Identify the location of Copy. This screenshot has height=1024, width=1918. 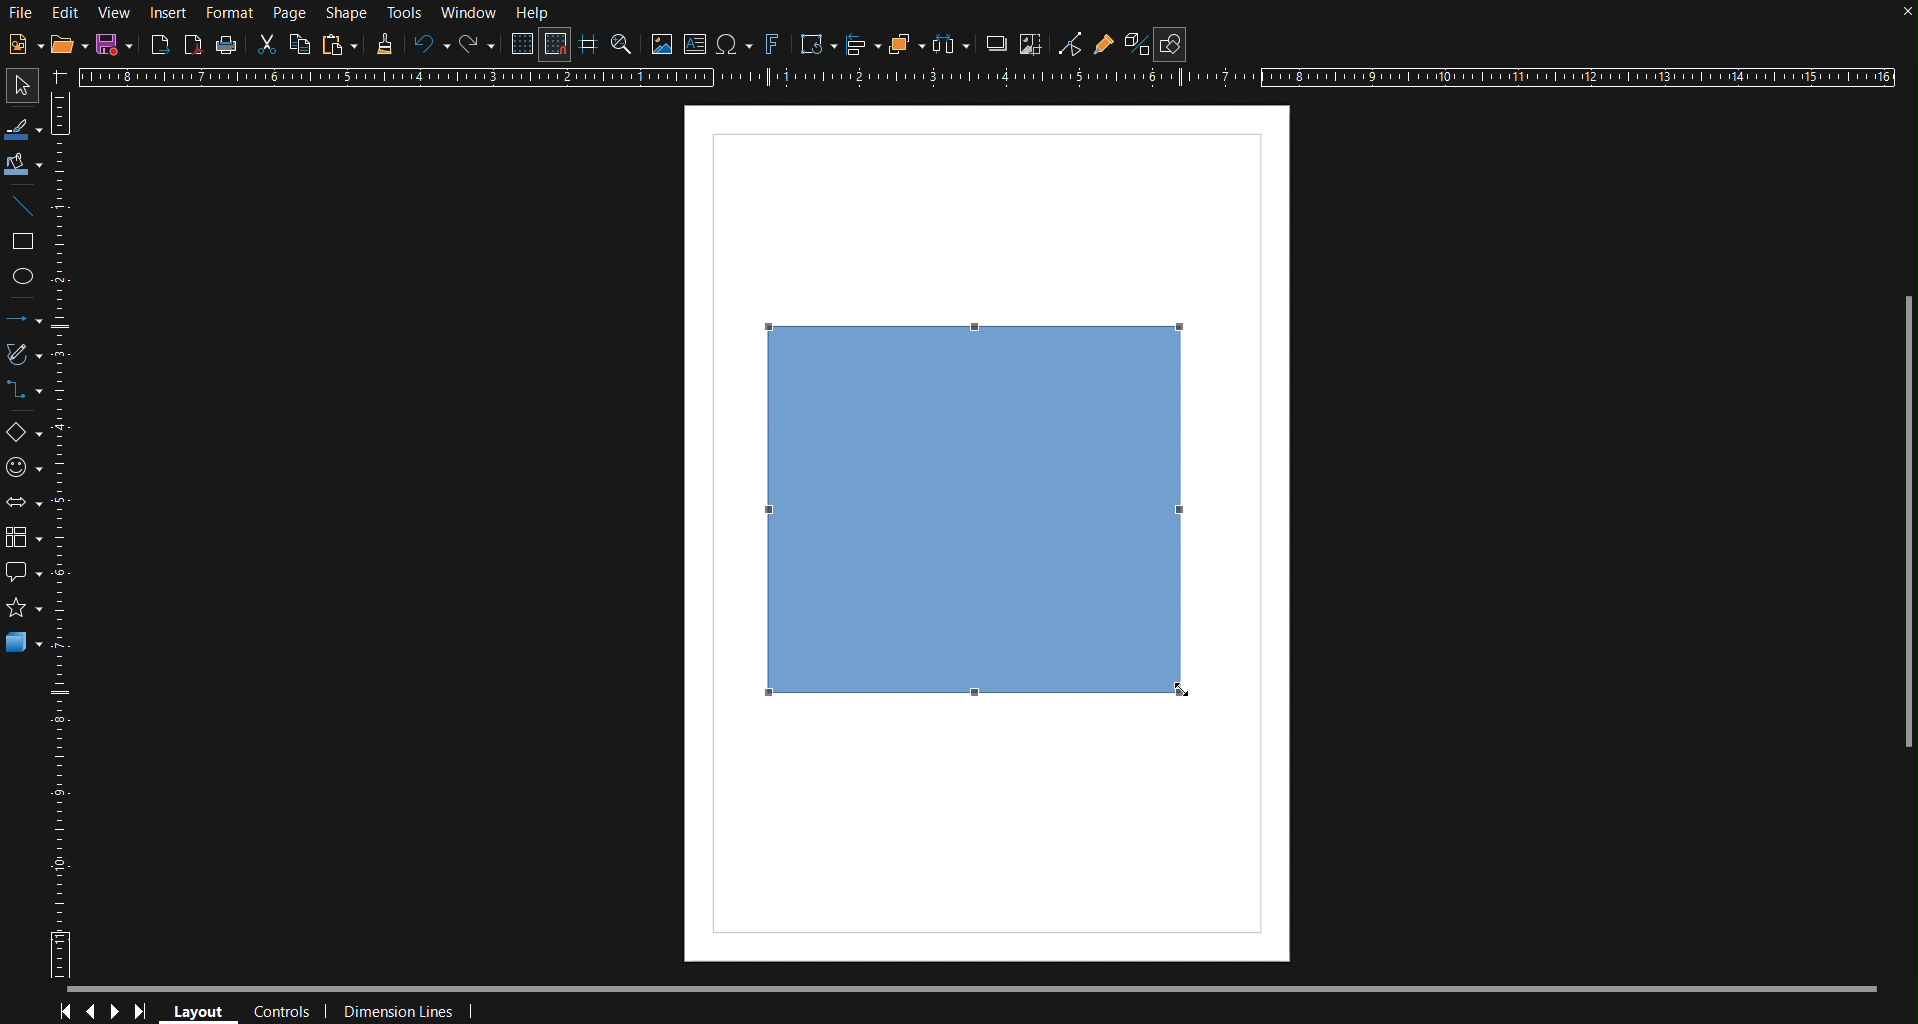
(299, 44).